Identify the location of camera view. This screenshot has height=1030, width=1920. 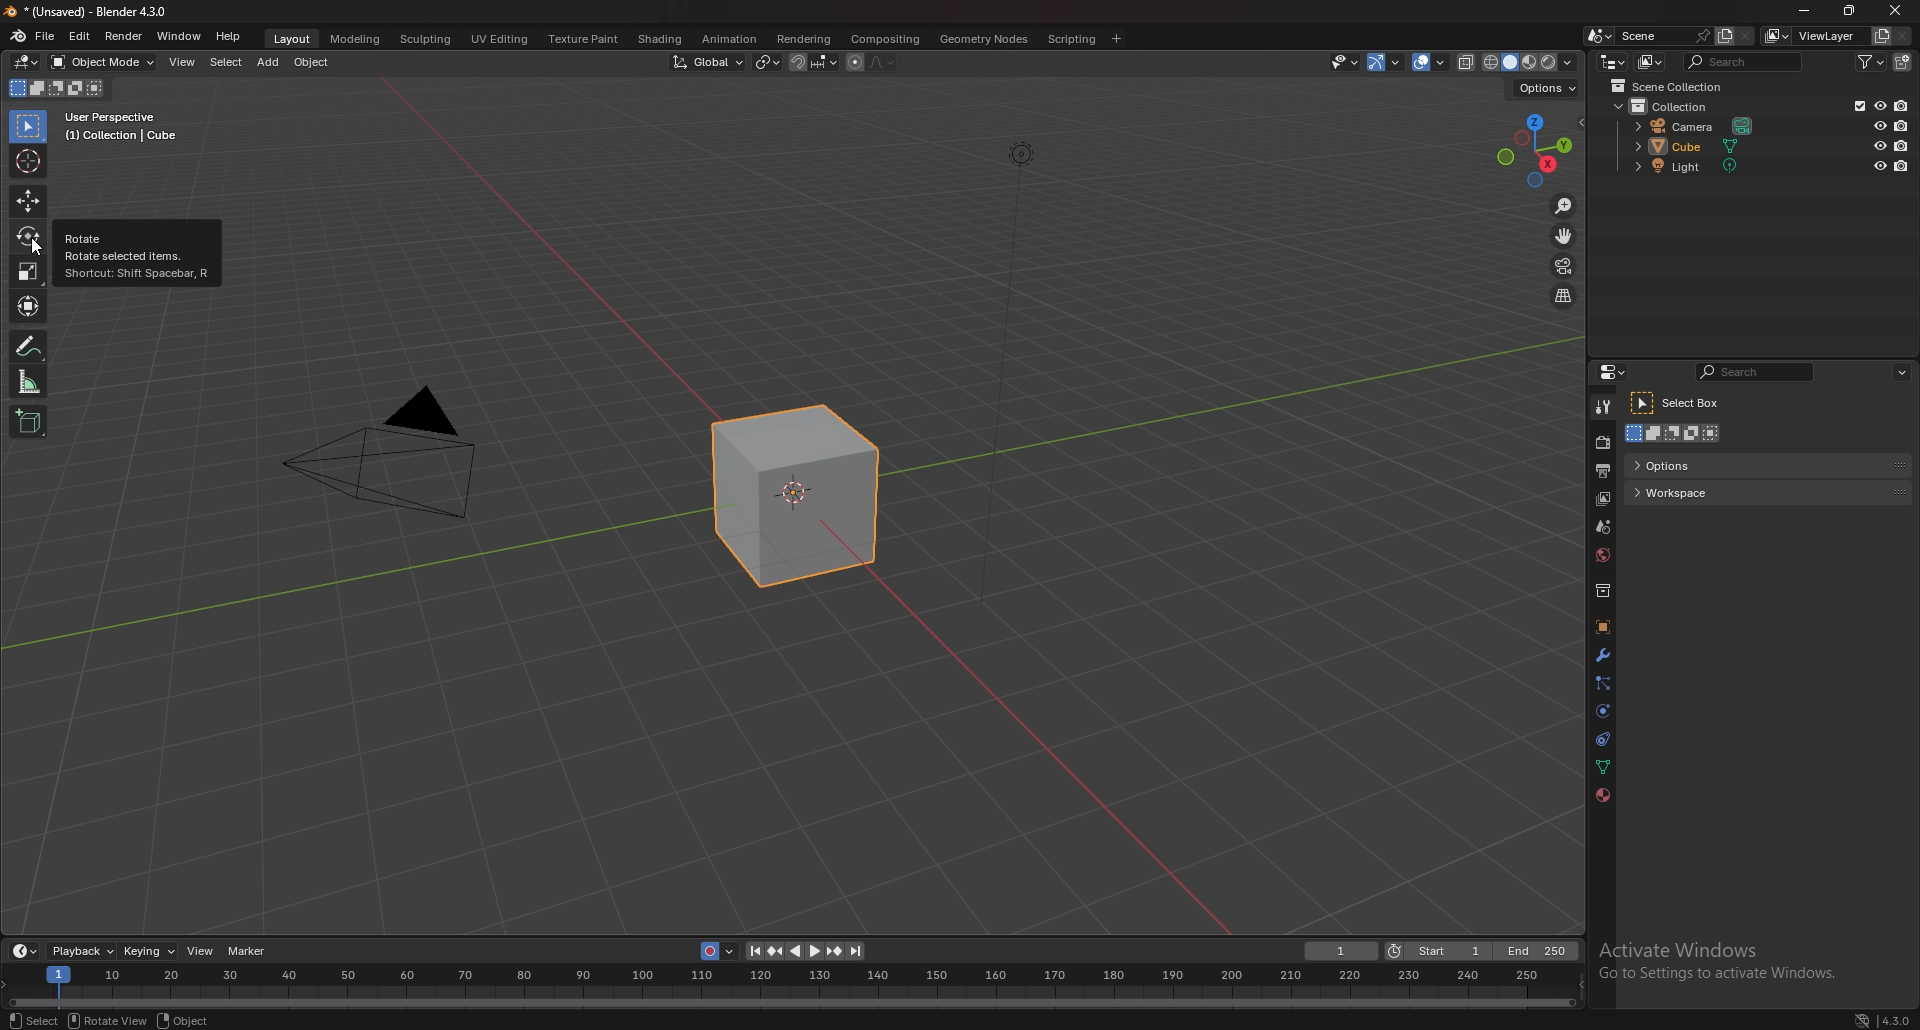
(1565, 265).